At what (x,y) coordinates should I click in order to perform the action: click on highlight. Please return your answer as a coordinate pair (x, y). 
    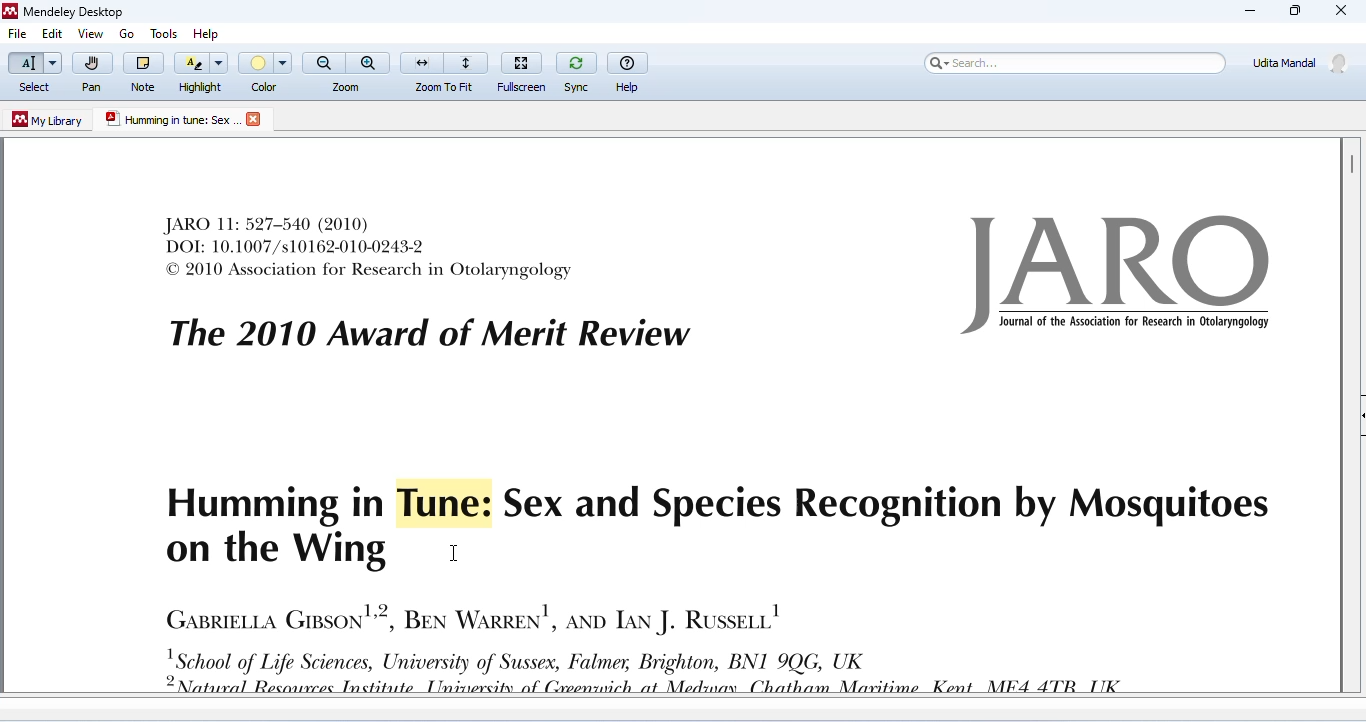
    Looking at the image, I should click on (202, 71).